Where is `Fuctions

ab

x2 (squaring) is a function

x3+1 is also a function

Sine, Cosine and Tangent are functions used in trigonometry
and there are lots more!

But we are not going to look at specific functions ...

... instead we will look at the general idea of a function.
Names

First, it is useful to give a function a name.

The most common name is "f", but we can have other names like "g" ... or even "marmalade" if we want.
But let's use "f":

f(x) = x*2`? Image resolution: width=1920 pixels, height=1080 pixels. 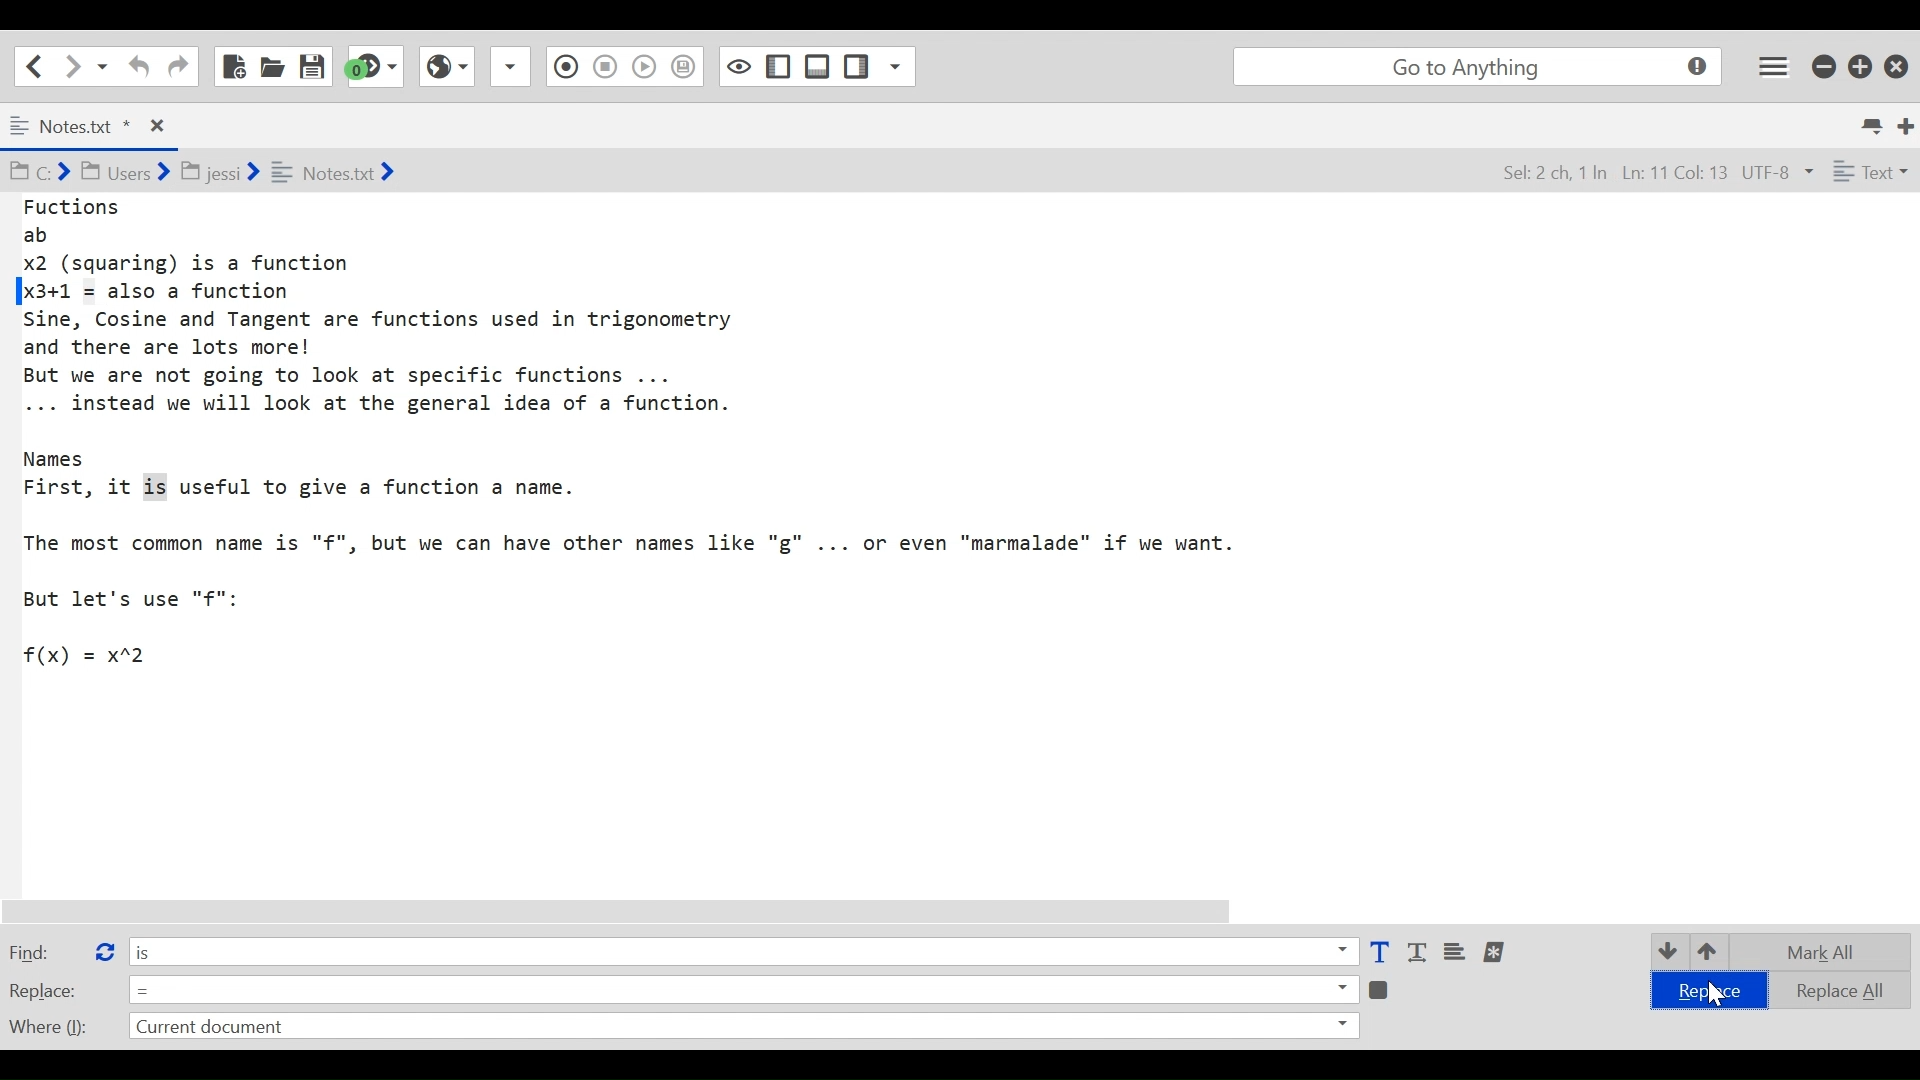
Fuctions

ab

x2 (squaring) is a function

x3+1 is also a function

Sine, Cosine and Tangent are functions used in trigonometry
and there are lots more!

But we are not going to look at specific functions ...

... instead we will look at the general idea of a function.
Names

First, it is useful to give a function a name.

The most common name is "f", but we can have other names like "g" ... or even "marmalade" if we want.
But let's use "f":

f(x) = x*2 is located at coordinates (642, 443).